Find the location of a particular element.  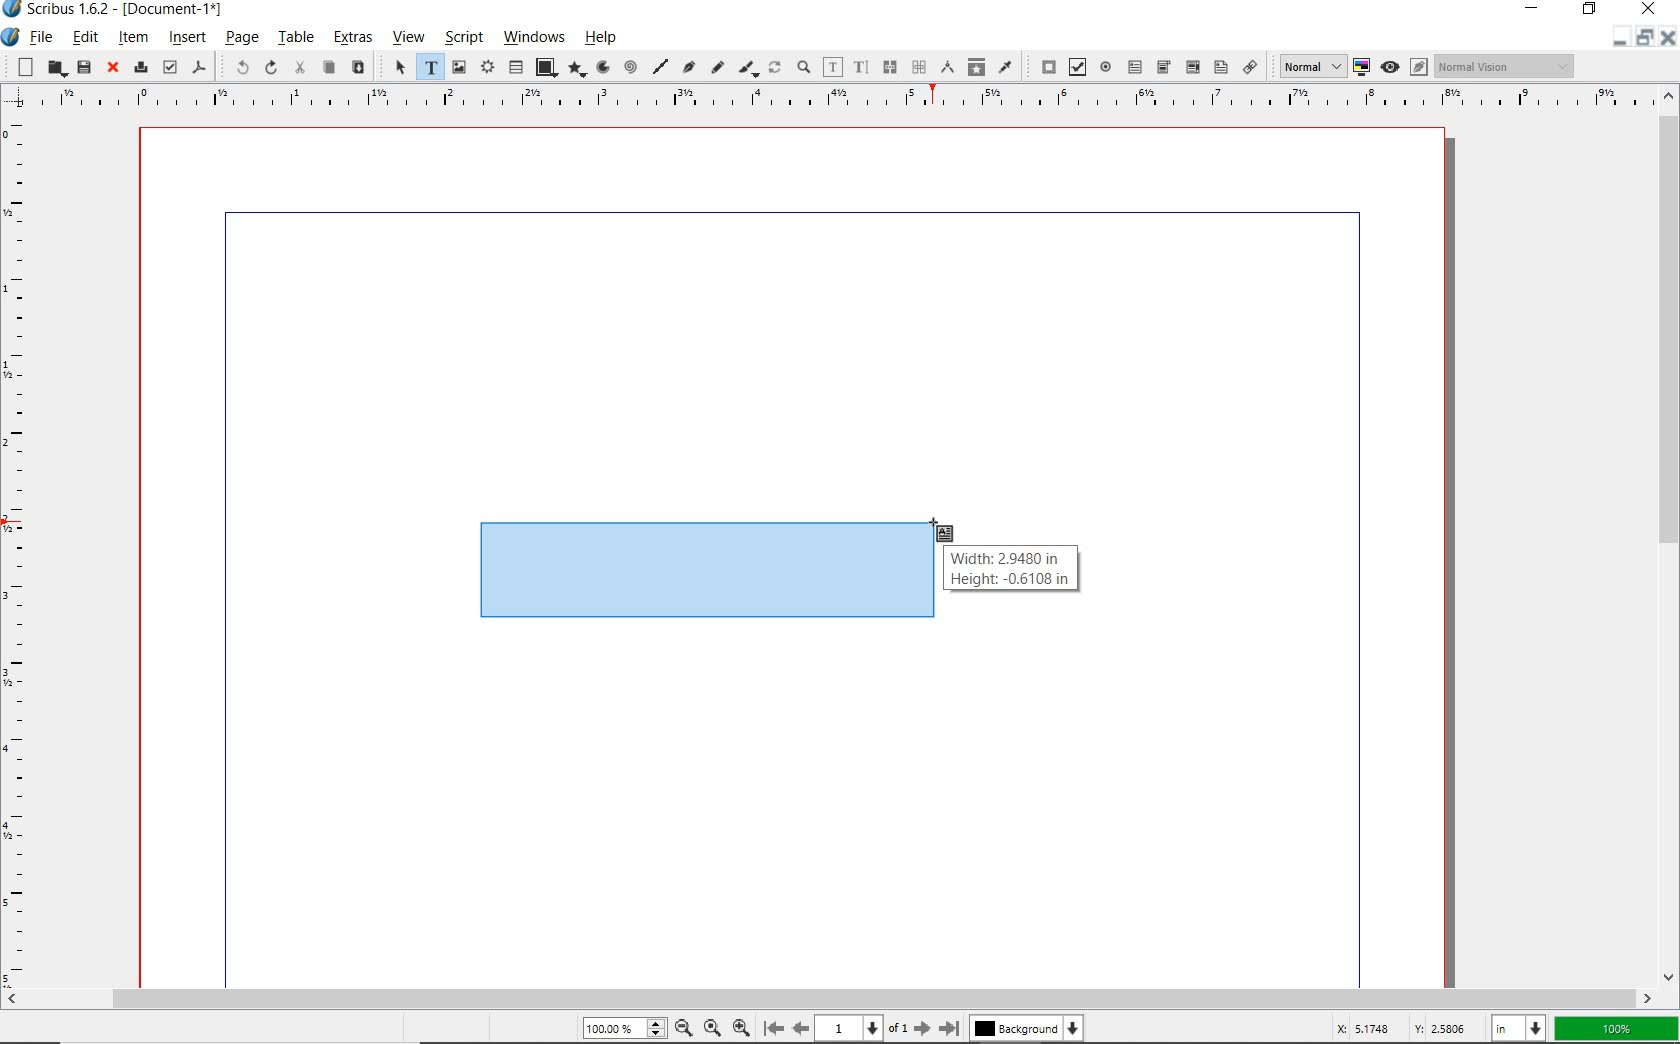

in is located at coordinates (1521, 1027).